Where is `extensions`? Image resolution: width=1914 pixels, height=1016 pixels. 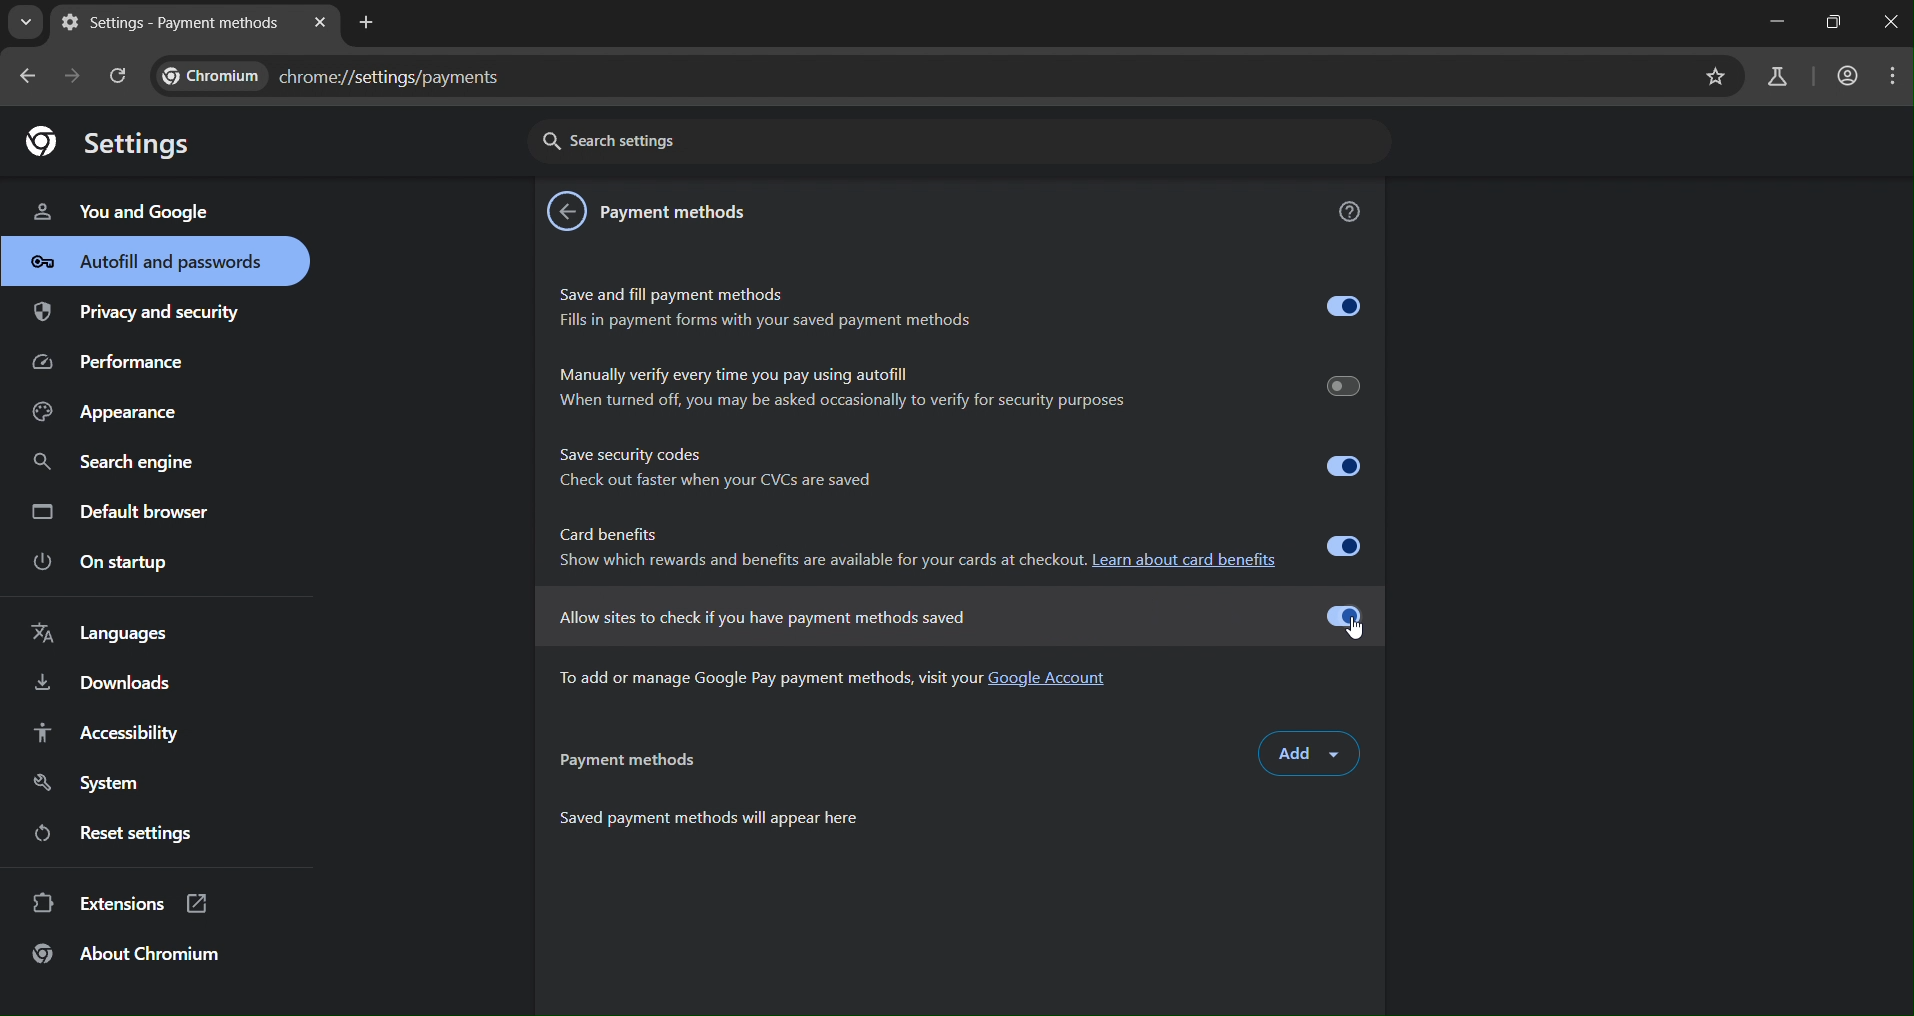
extensions is located at coordinates (121, 903).